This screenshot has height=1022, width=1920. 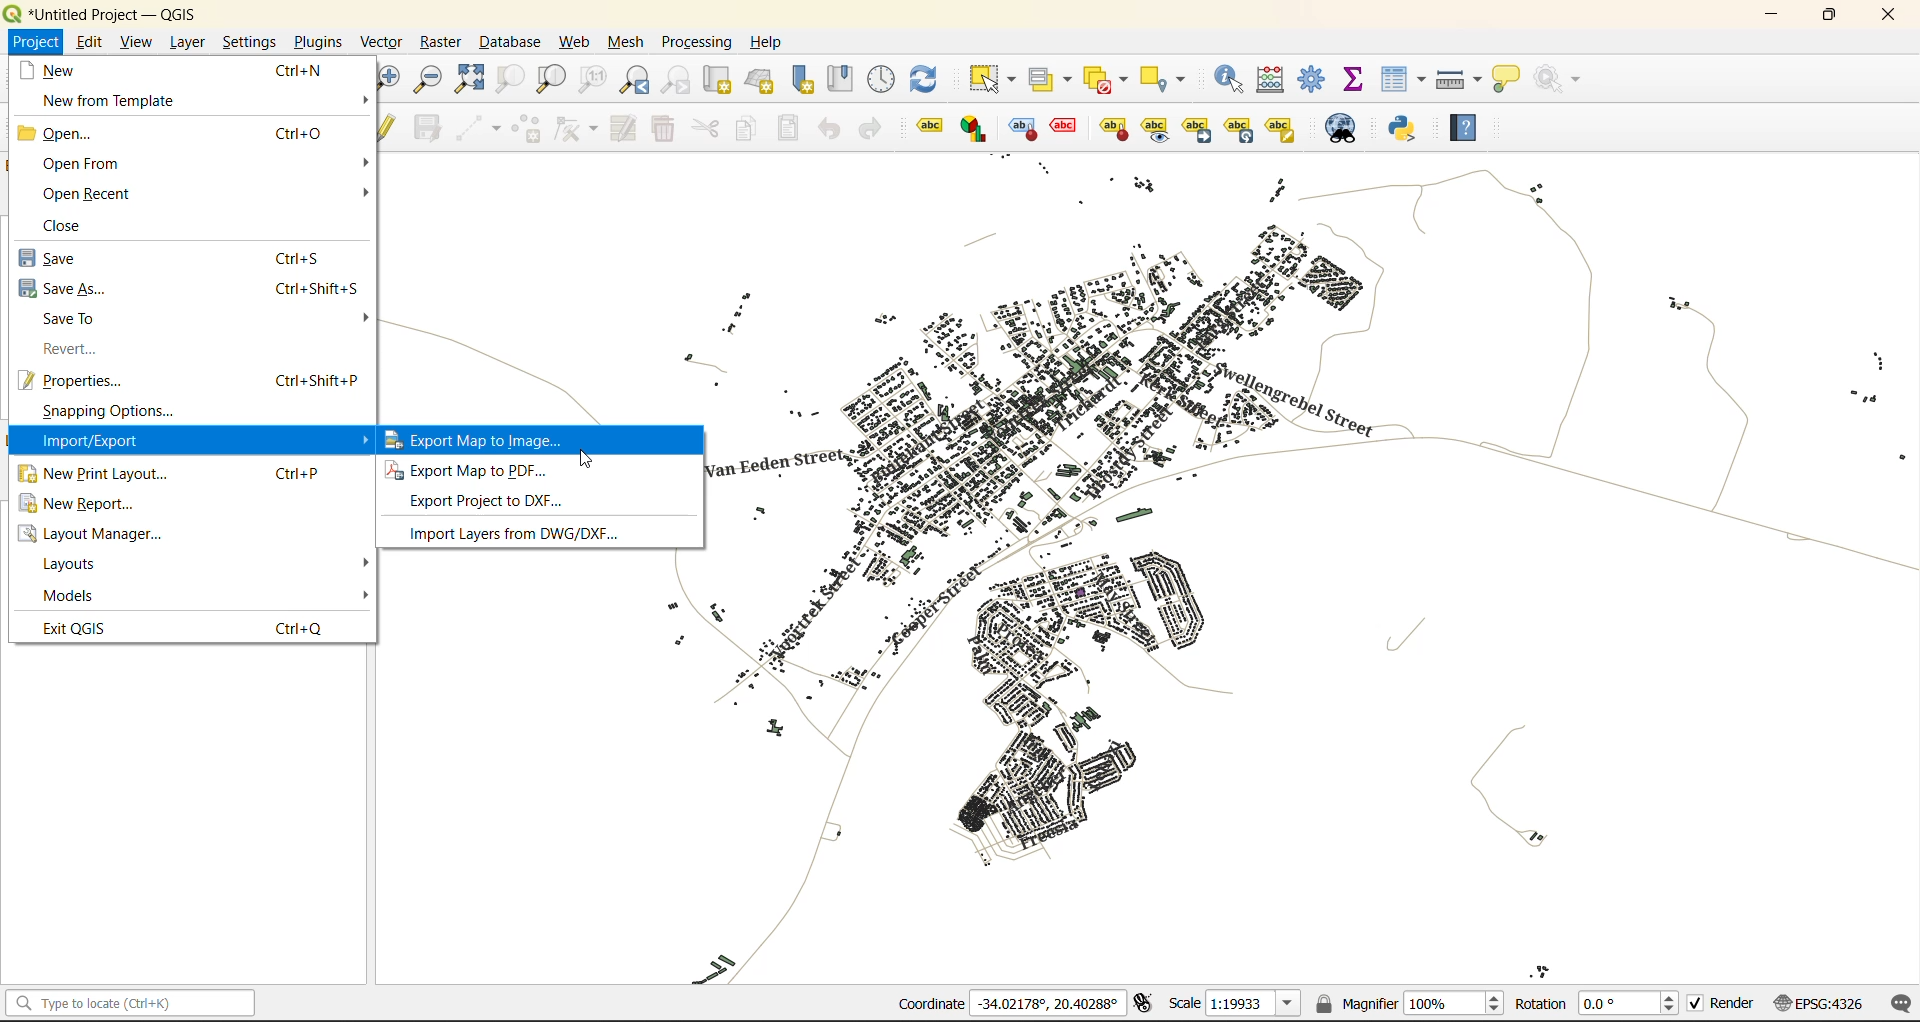 What do you see at coordinates (803, 79) in the screenshot?
I see `new spatial bookmark` at bounding box center [803, 79].